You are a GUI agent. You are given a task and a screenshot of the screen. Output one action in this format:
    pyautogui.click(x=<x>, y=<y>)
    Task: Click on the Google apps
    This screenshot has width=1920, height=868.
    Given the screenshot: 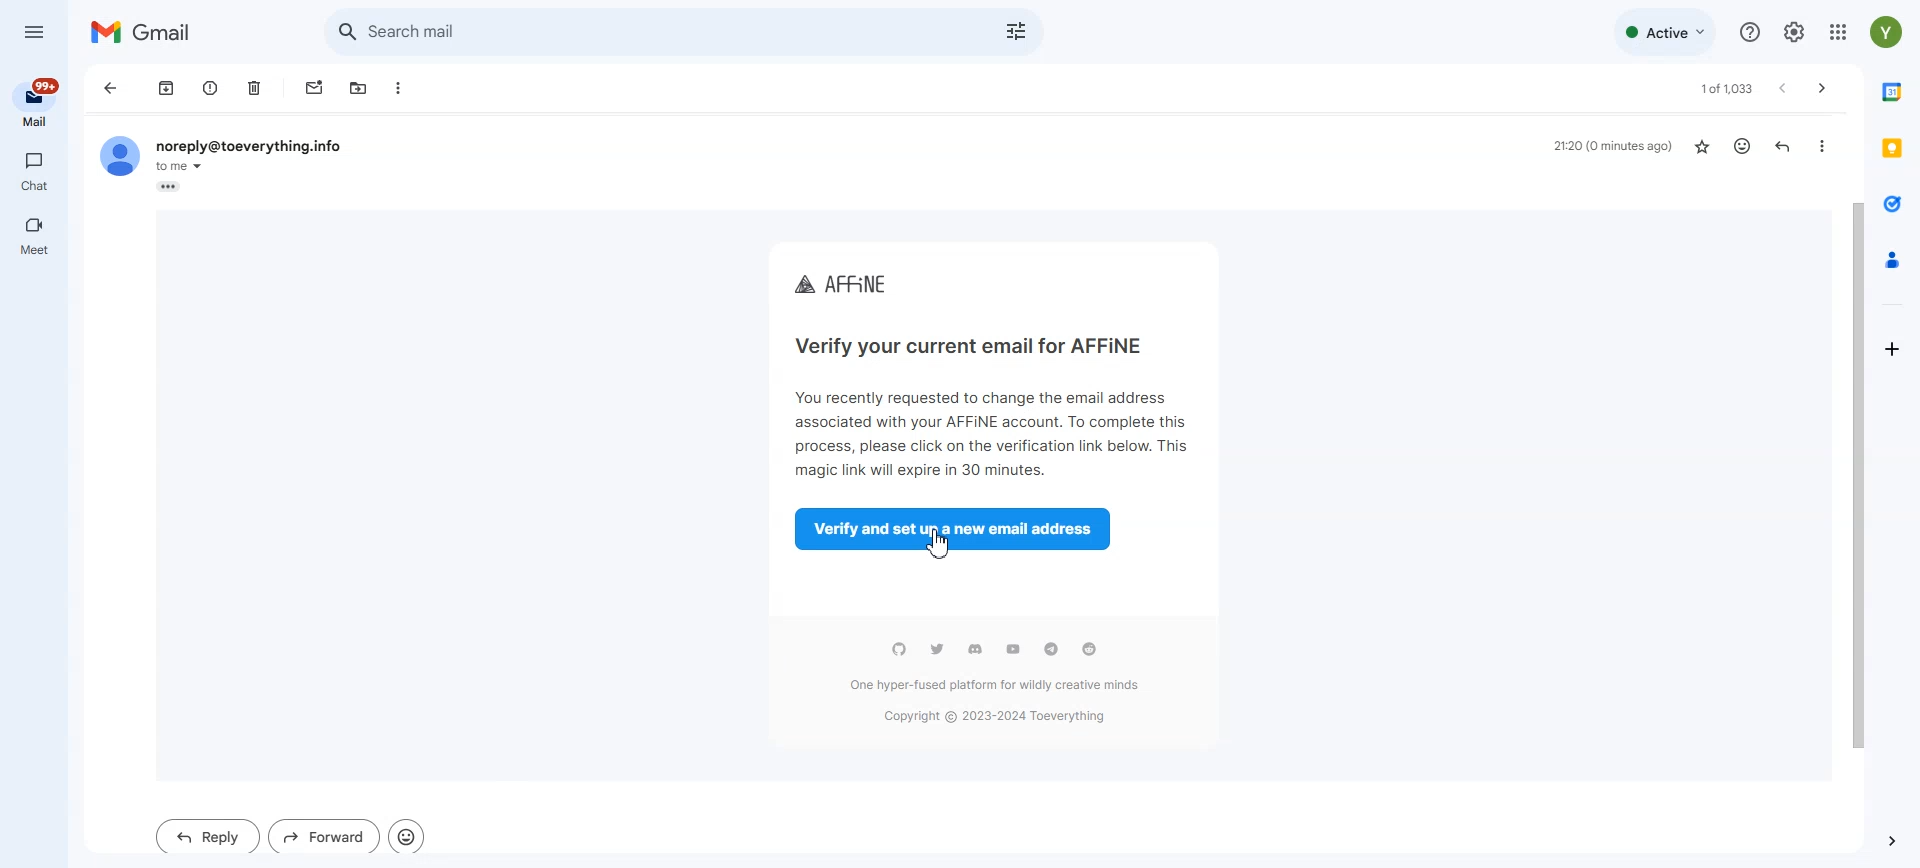 What is the action you would take?
    pyautogui.click(x=1837, y=32)
    